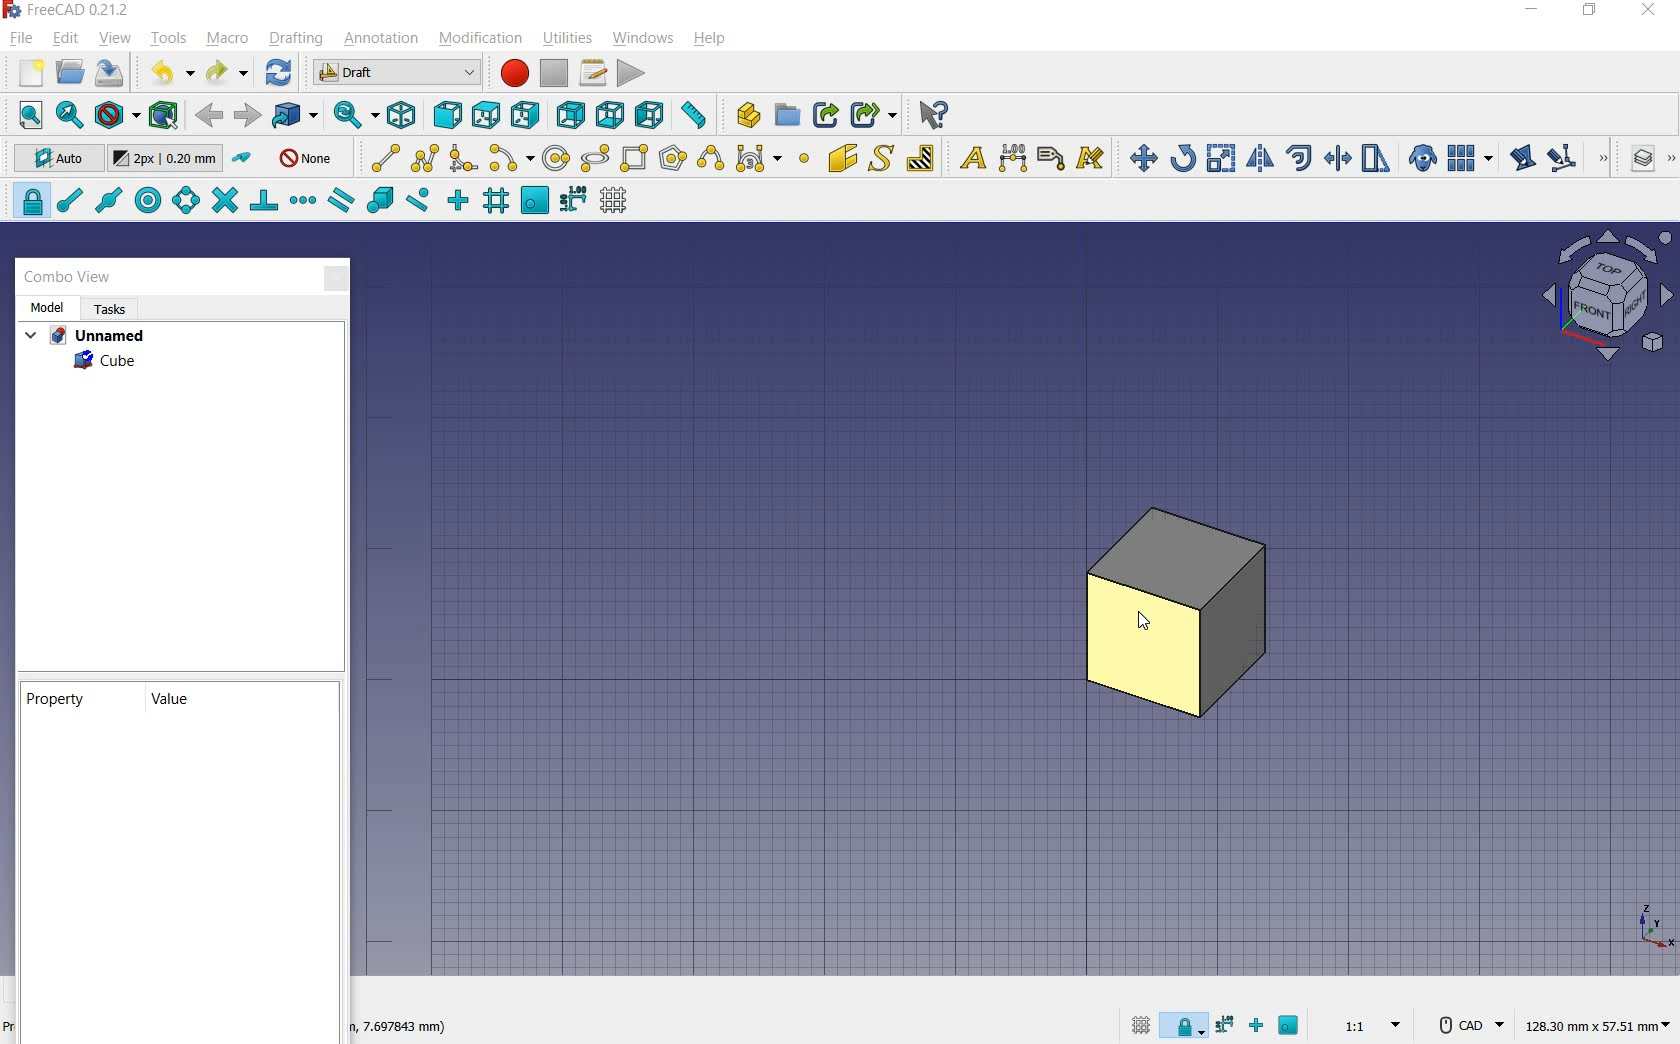 The width and height of the screenshot is (1680, 1044). What do you see at coordinates (1290, 1026) in the screenshot?
I see `snap working plane` at bounding box center [1290, 1026].